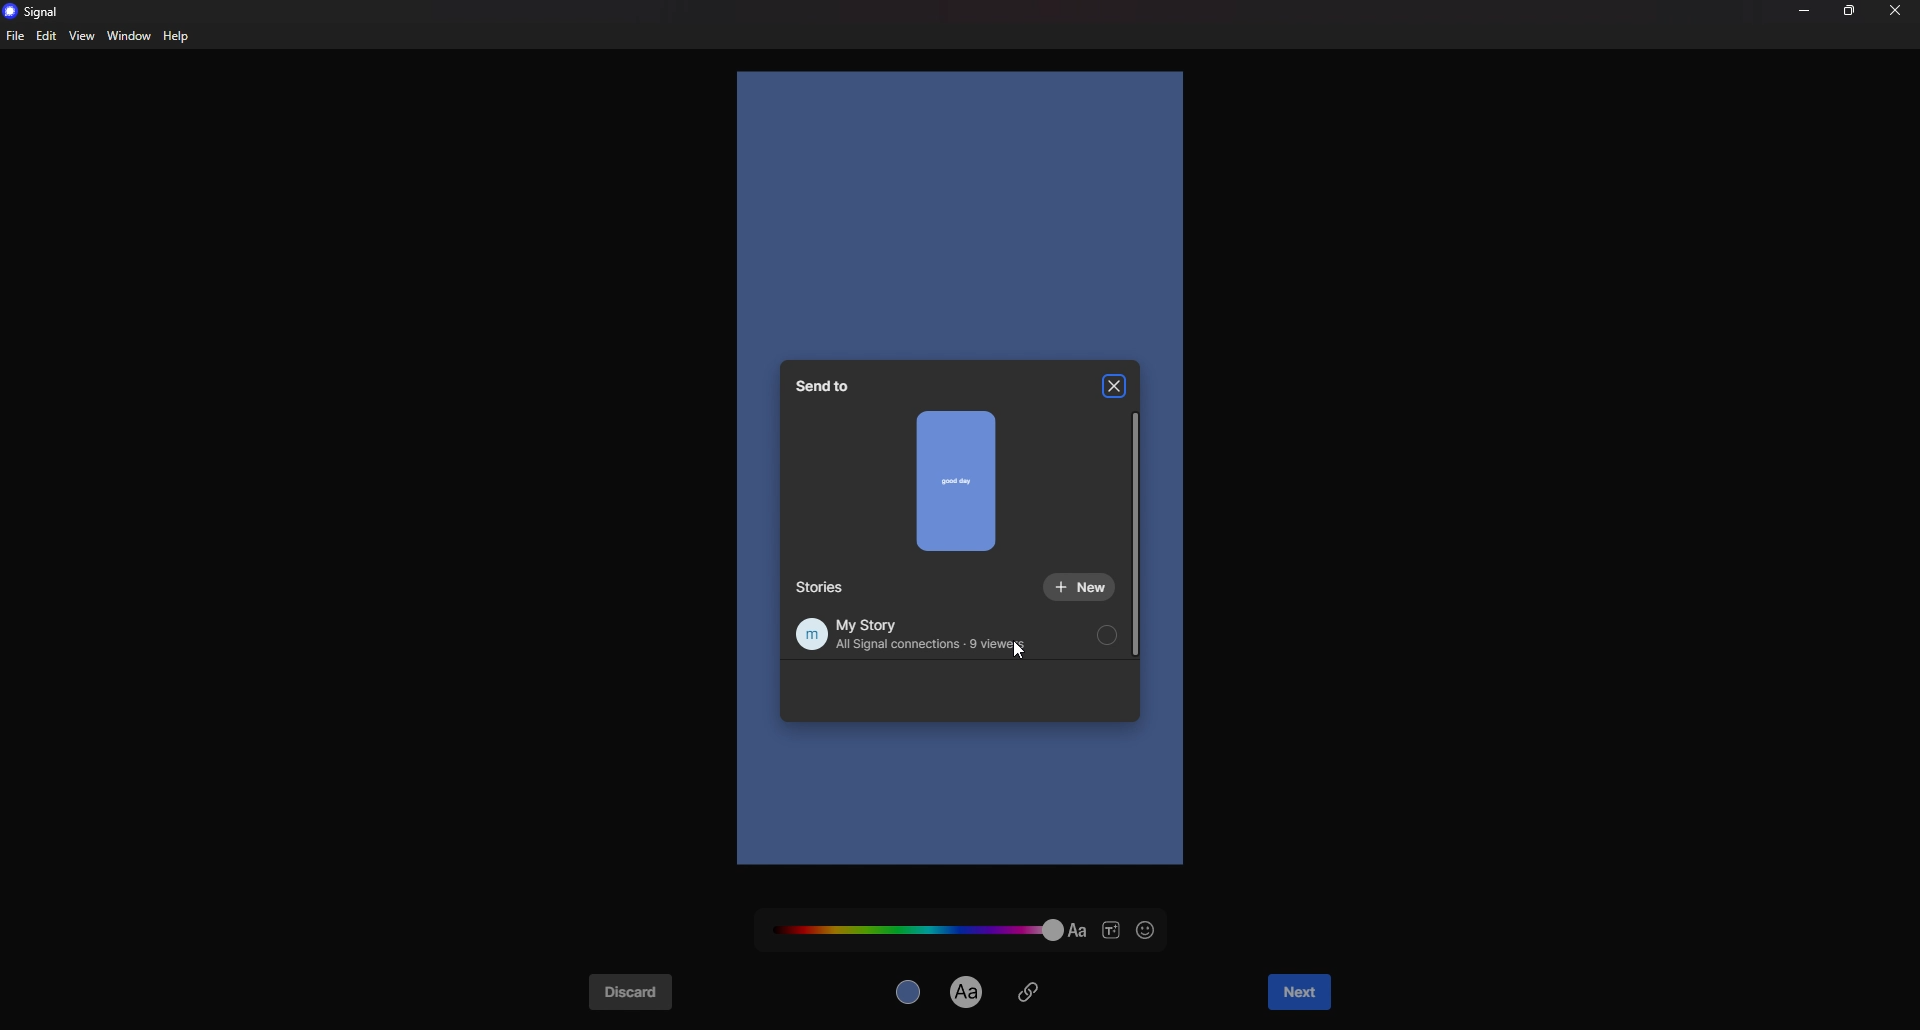  What do you see at coordinates (128, 37) in the screenshot?
I see `window` at bounding box center [128, 37].